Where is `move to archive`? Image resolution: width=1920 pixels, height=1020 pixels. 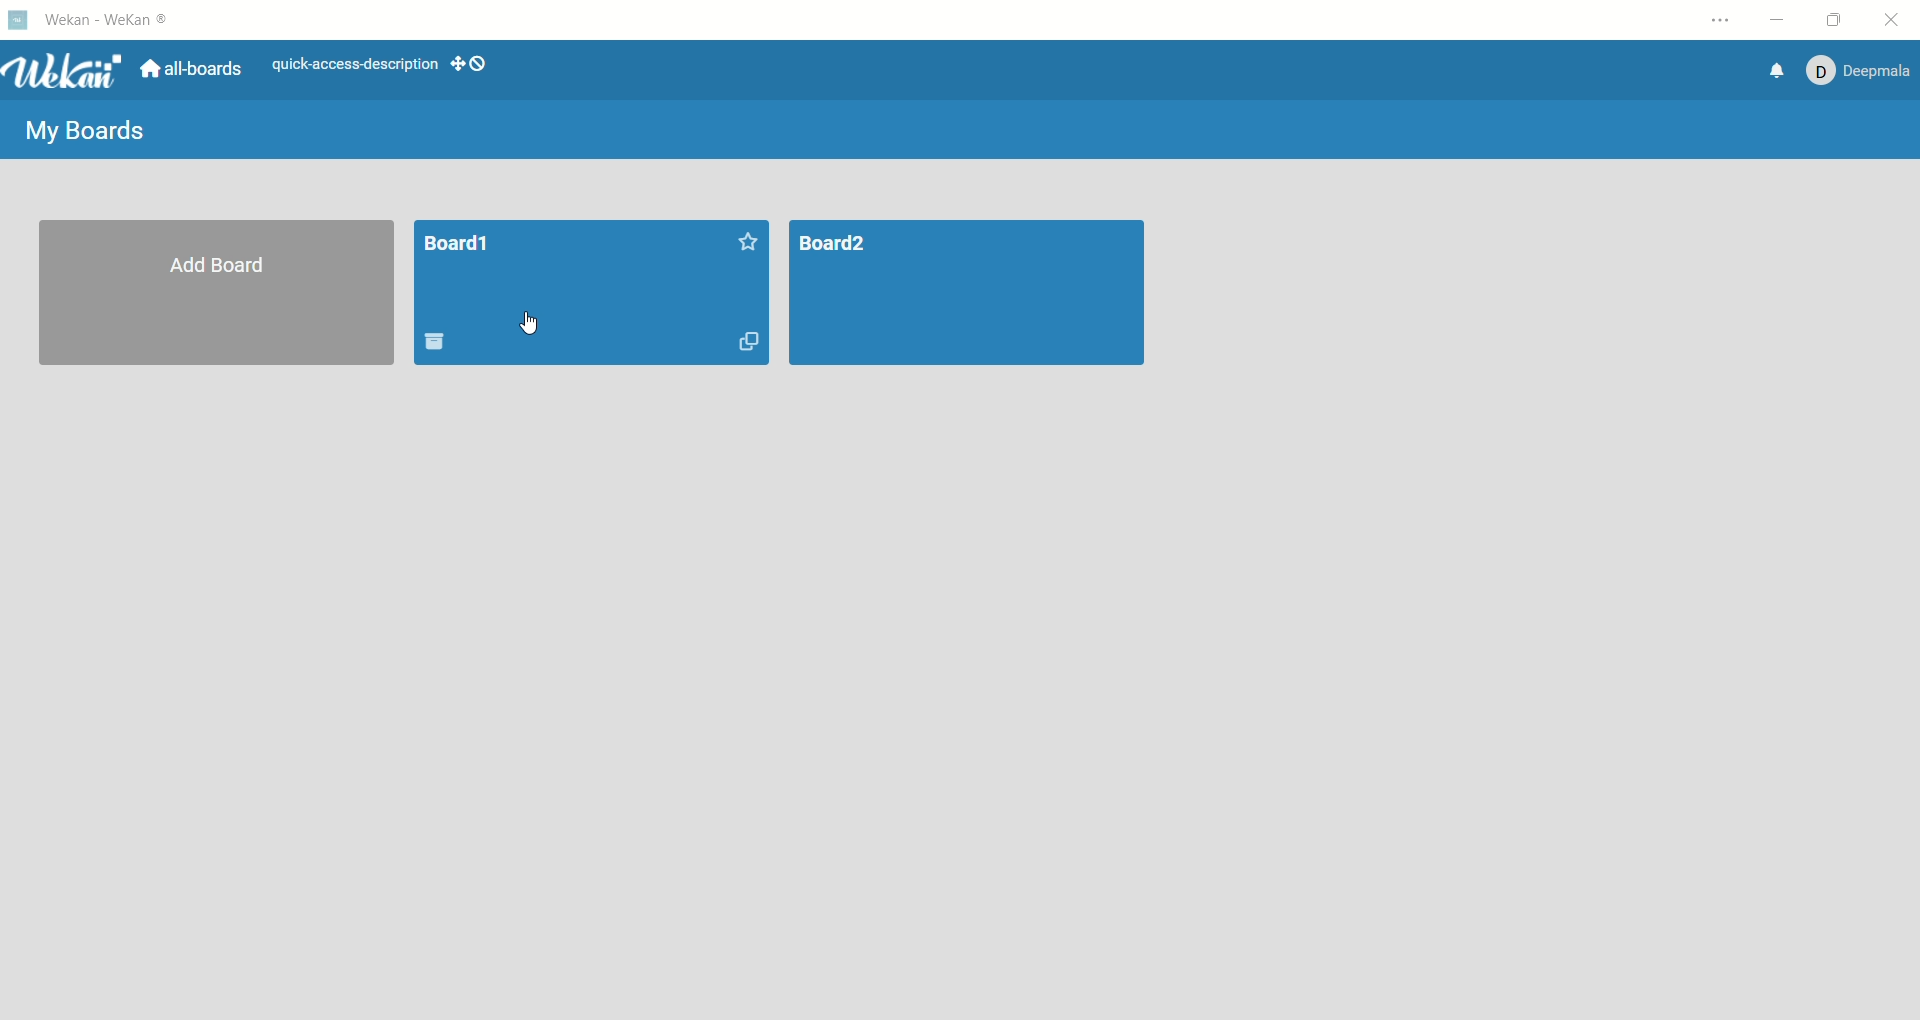
move to archive is located at coordinates (436, 341).